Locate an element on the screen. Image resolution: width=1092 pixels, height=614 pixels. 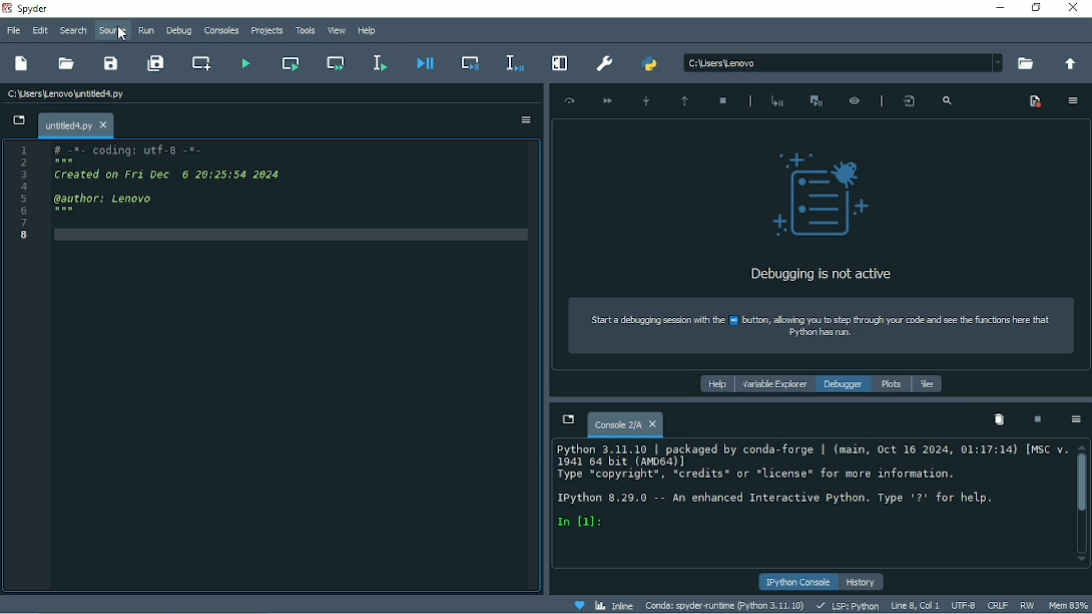
Projects is located at coordinates (266, 31).